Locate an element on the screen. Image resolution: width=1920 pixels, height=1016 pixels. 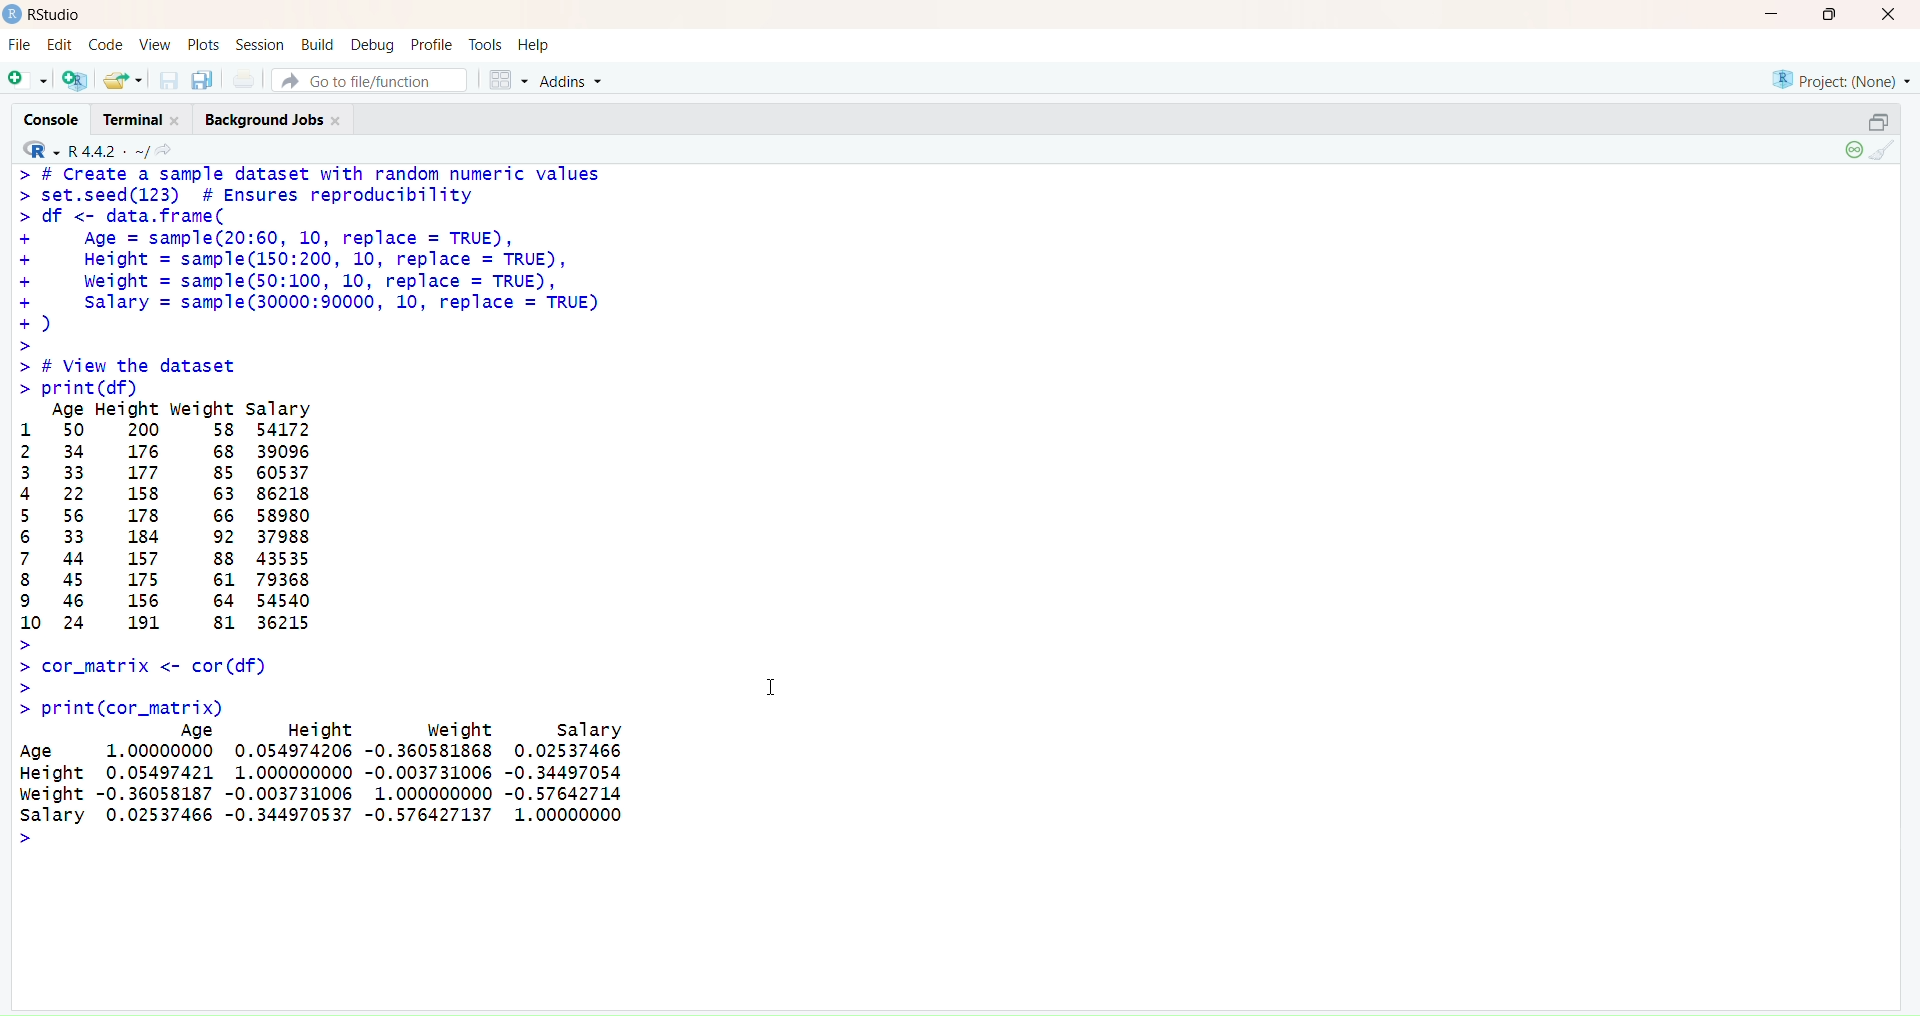
Tools is located at coordinates (484, 43).